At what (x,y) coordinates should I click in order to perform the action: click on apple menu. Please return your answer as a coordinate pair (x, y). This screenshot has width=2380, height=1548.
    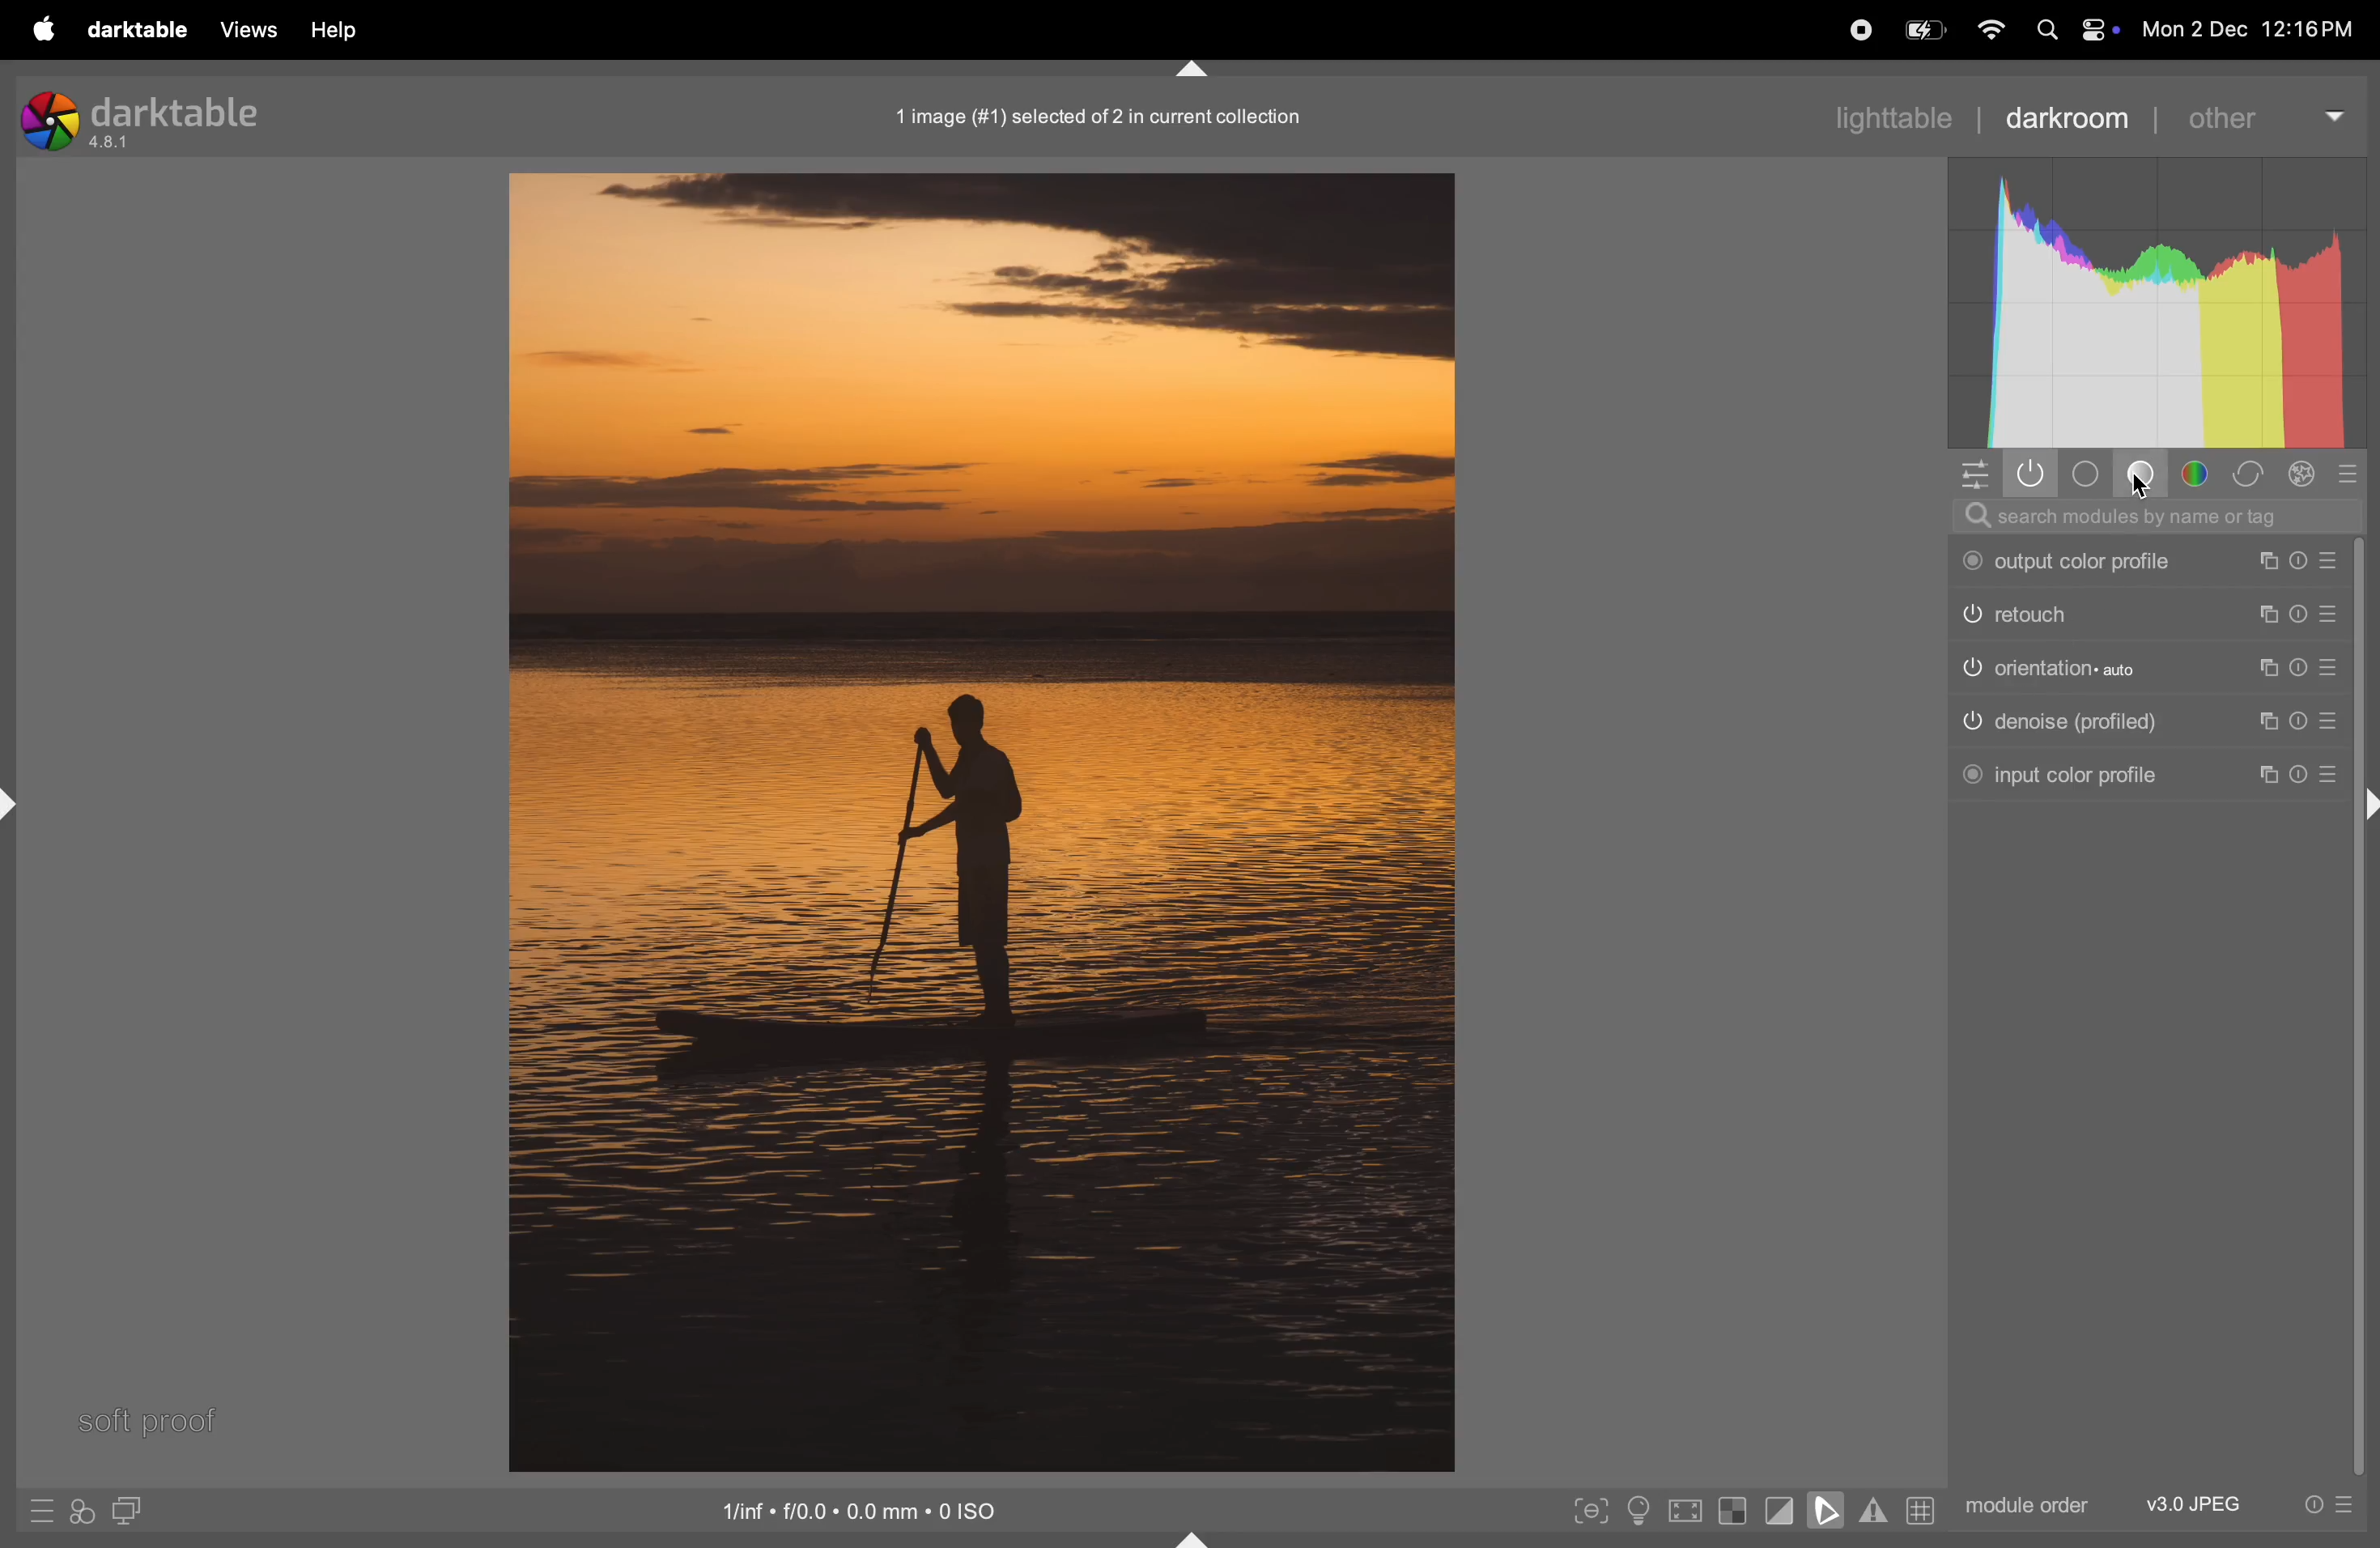
    Looking at the image, I should click on (39, 29).